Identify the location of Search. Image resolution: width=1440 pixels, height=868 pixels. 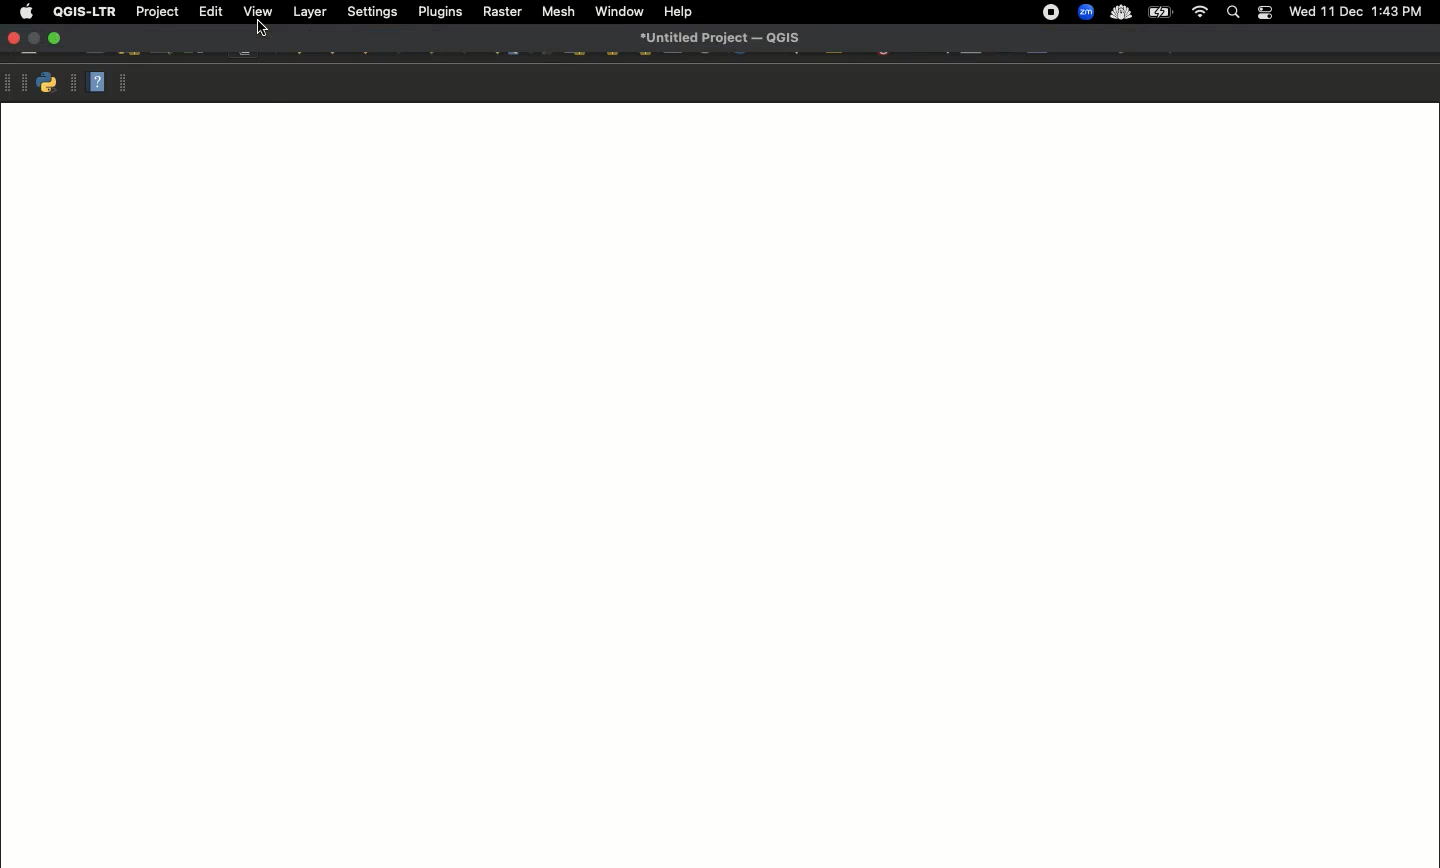
(1231, 14).